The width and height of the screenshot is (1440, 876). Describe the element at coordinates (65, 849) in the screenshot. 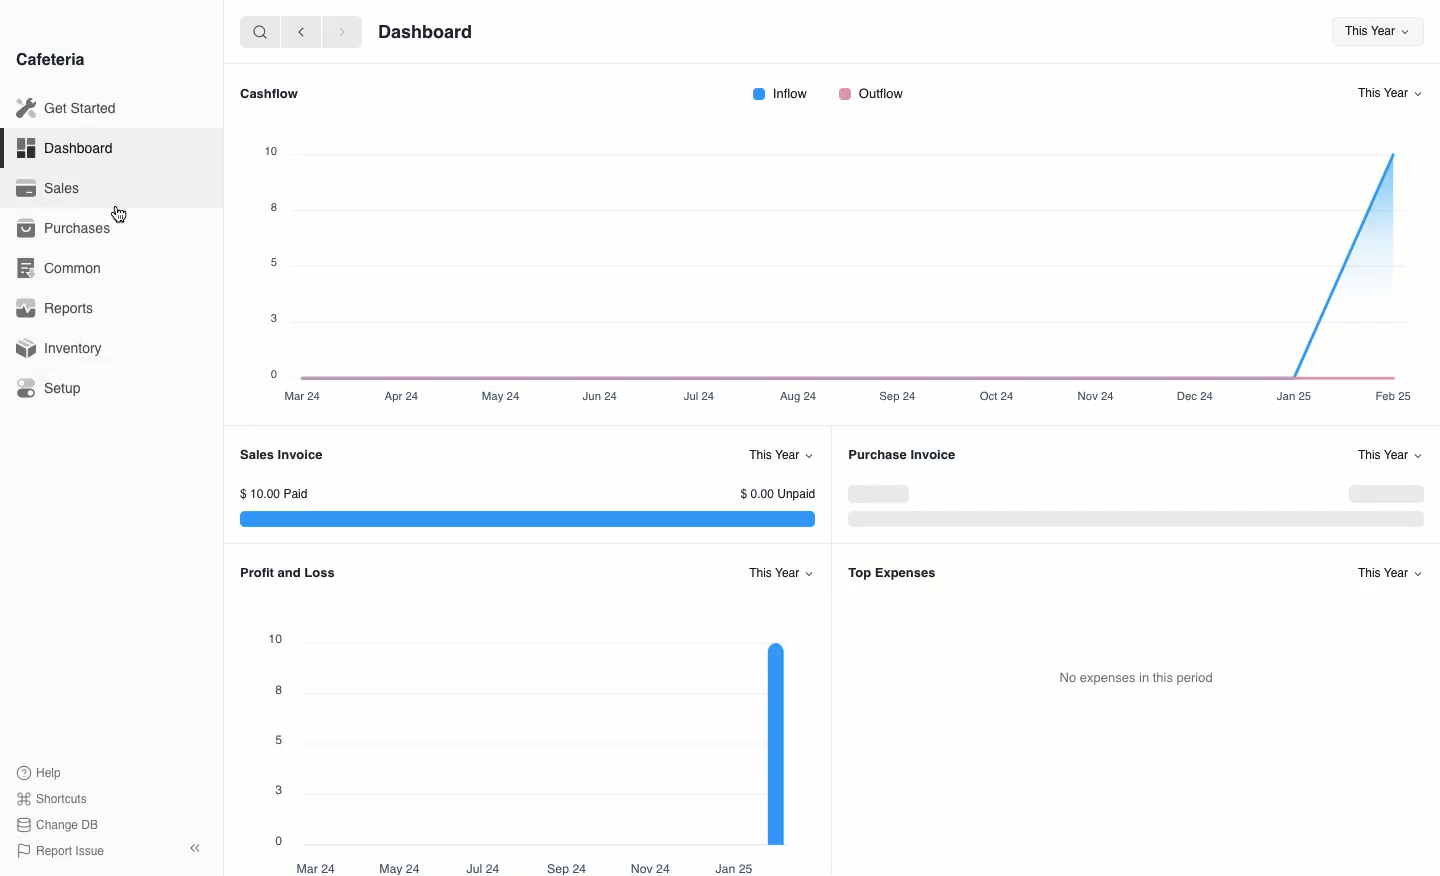

I see `Report Issue` at that location.